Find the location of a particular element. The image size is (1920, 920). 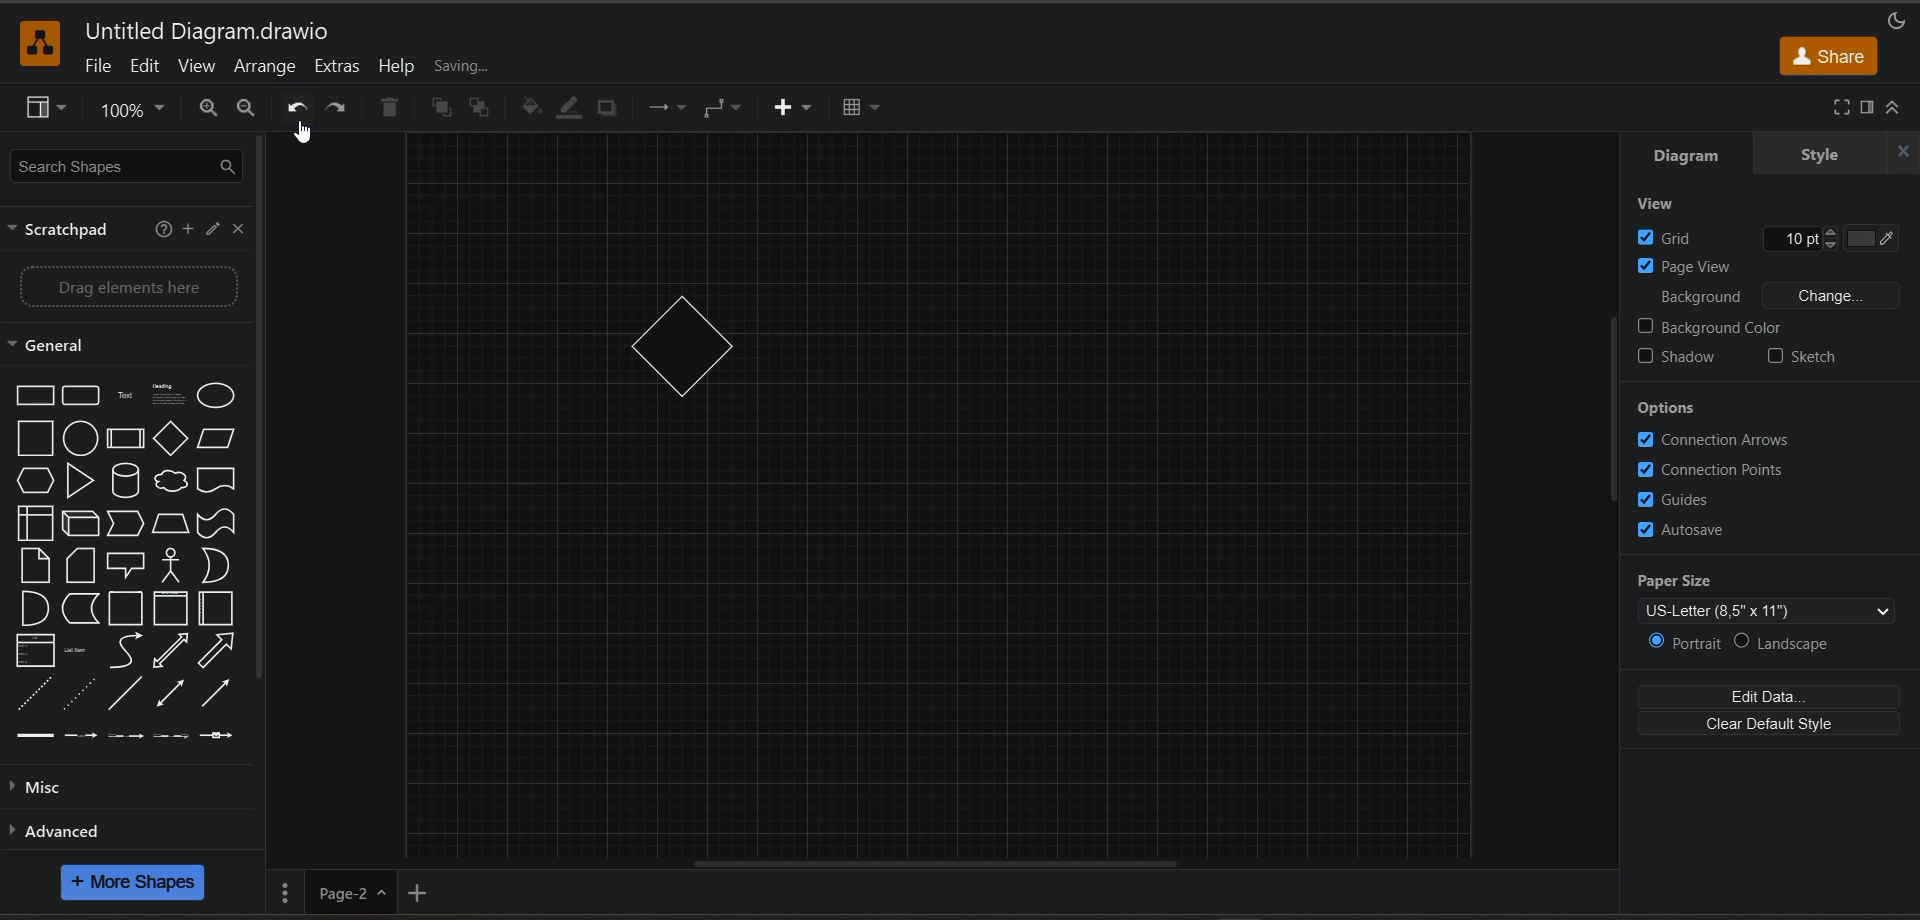

fill color is located at coordinates (529, 107).